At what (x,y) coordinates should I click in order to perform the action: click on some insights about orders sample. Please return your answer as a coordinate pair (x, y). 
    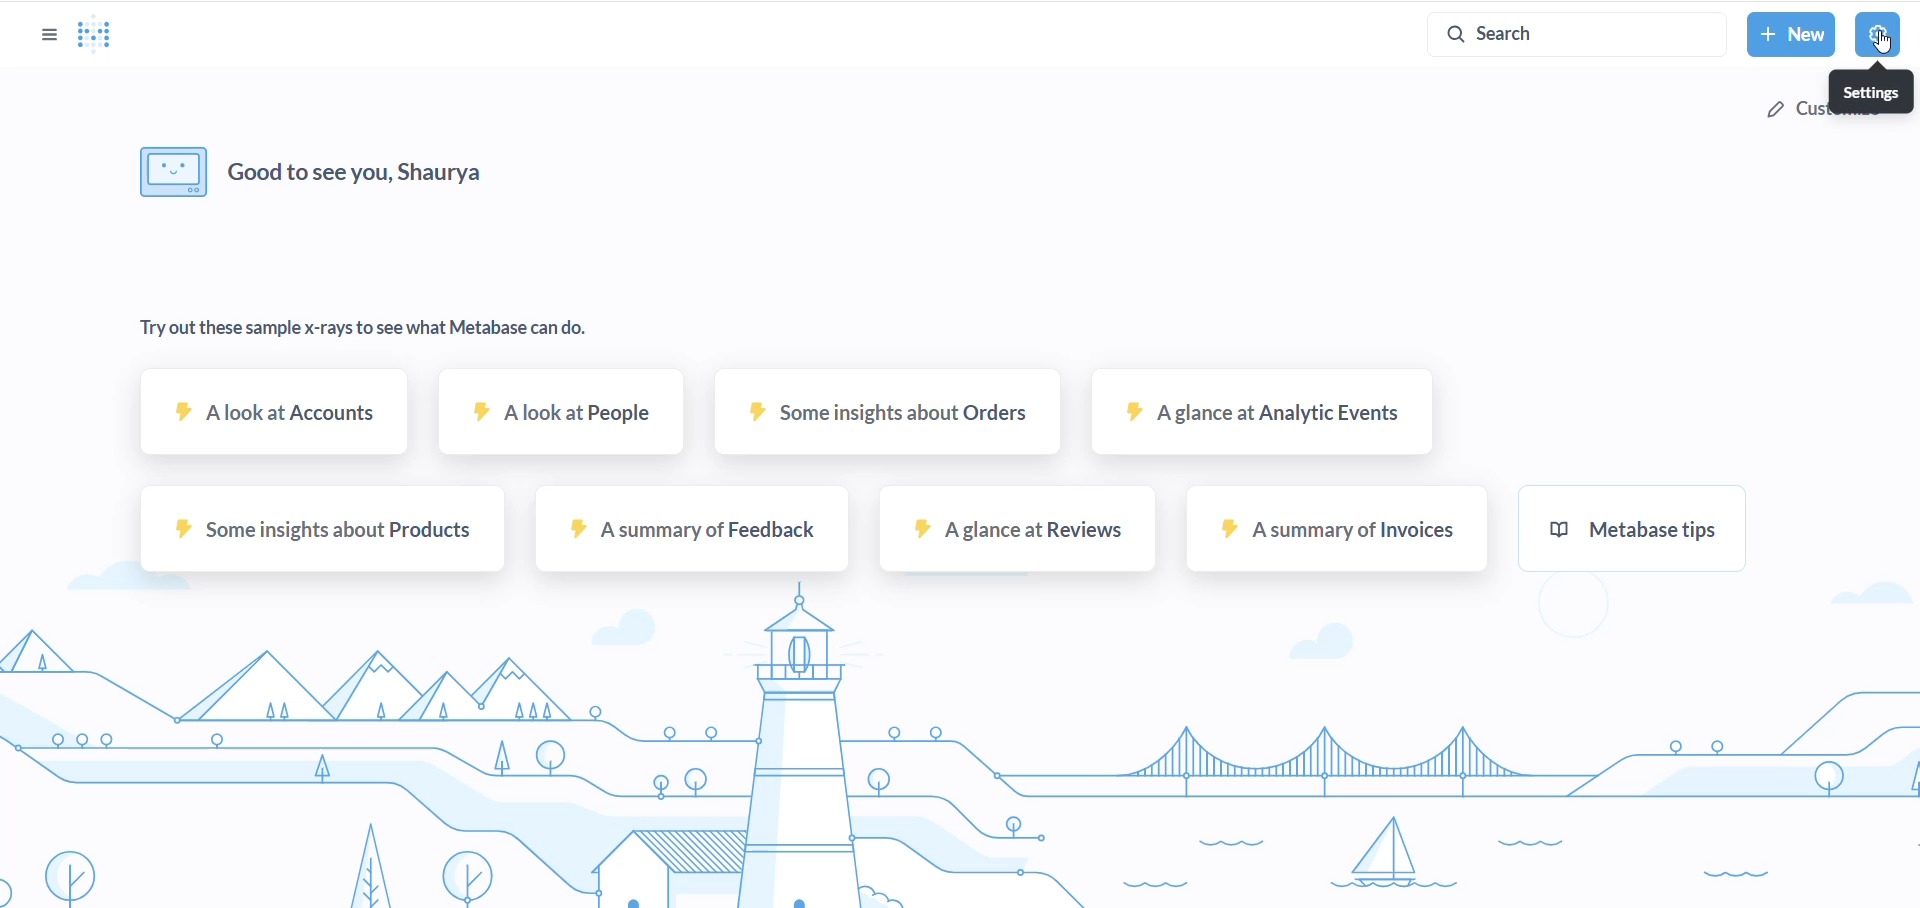
    Looking at the image, I should click on (873, 424).